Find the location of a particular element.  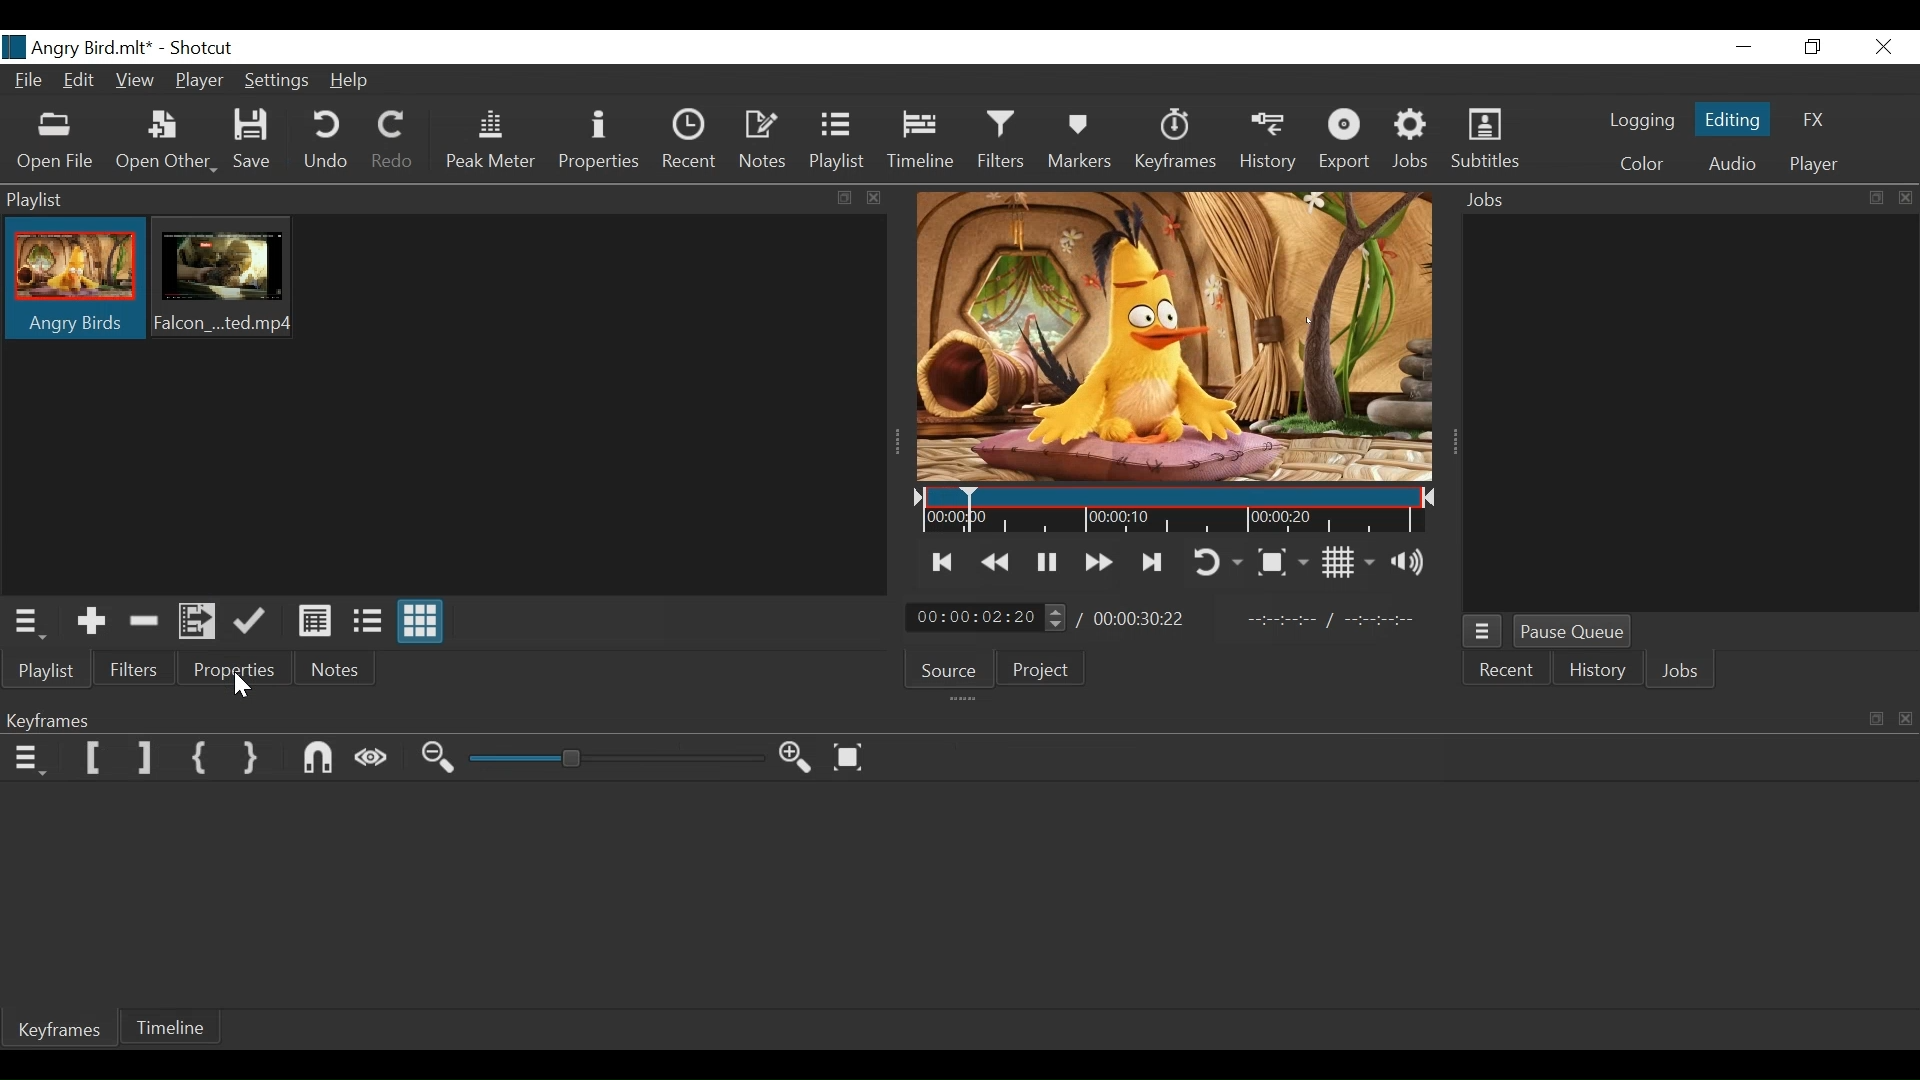

Timeline is located at coordinates (919, 144).